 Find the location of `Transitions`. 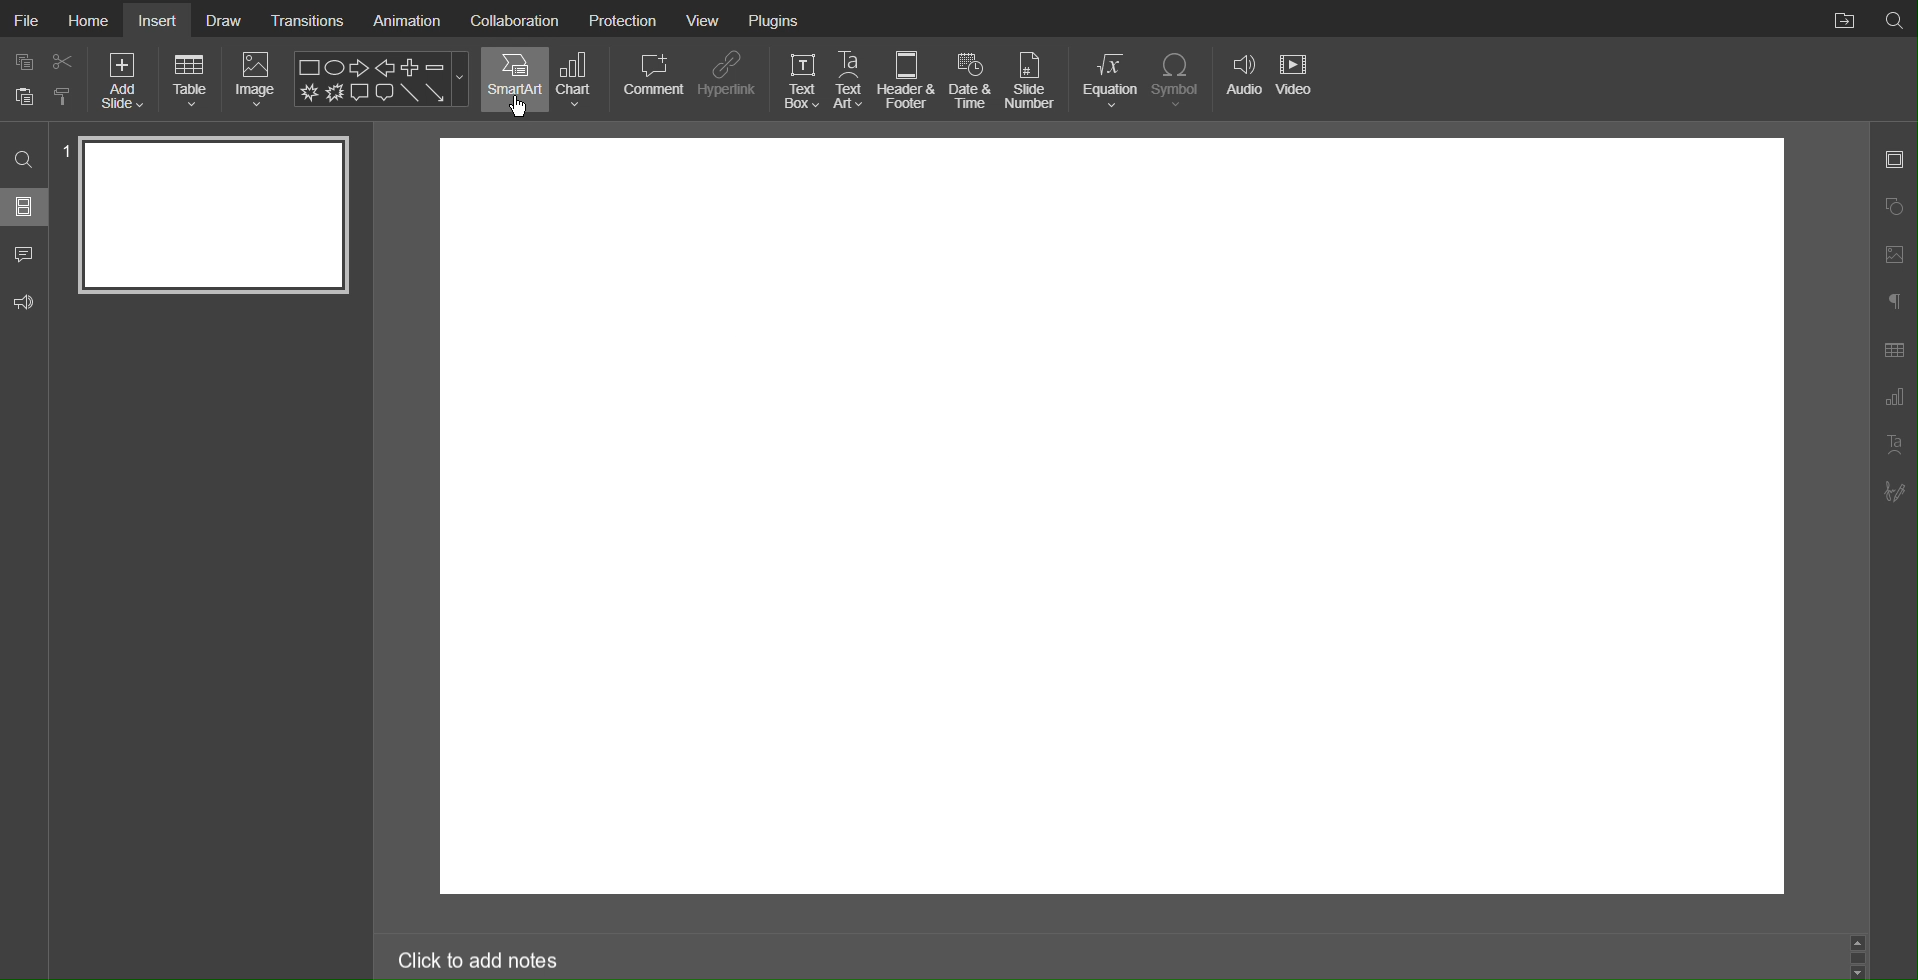

Transitions is located at coordinates (307, 19).